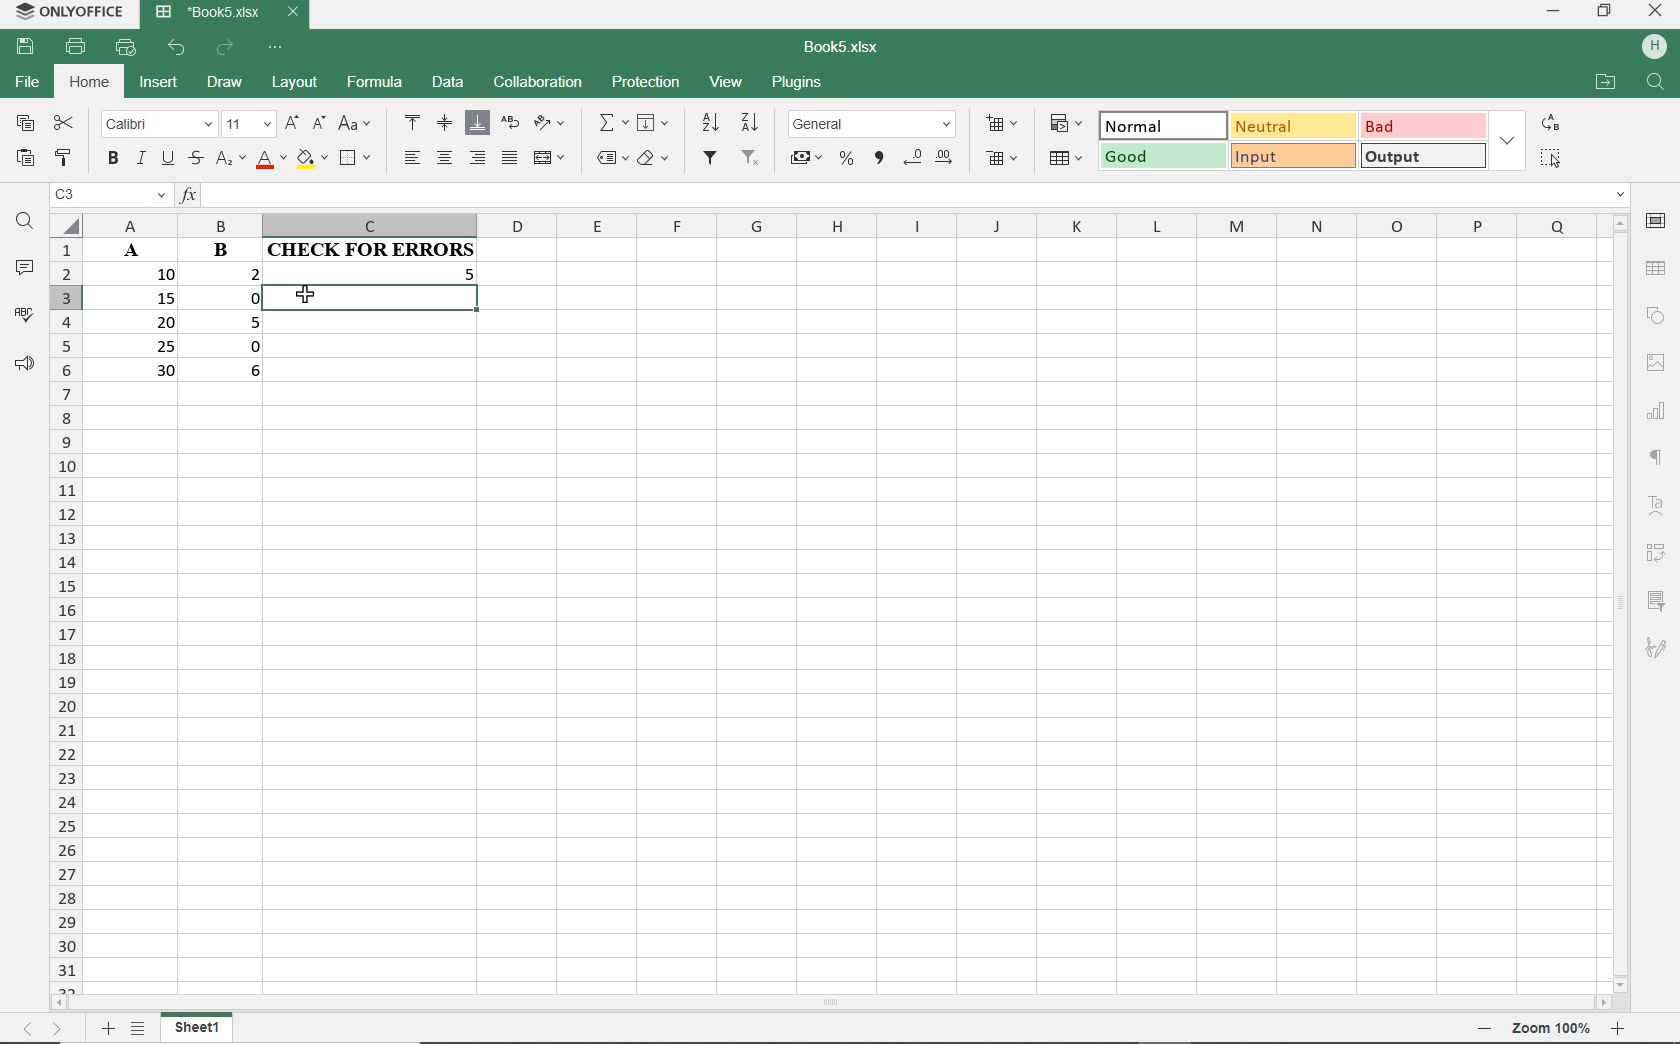 This screenshot has height=1044, width=1680. I want to click on SAVE, so click(22, 49).